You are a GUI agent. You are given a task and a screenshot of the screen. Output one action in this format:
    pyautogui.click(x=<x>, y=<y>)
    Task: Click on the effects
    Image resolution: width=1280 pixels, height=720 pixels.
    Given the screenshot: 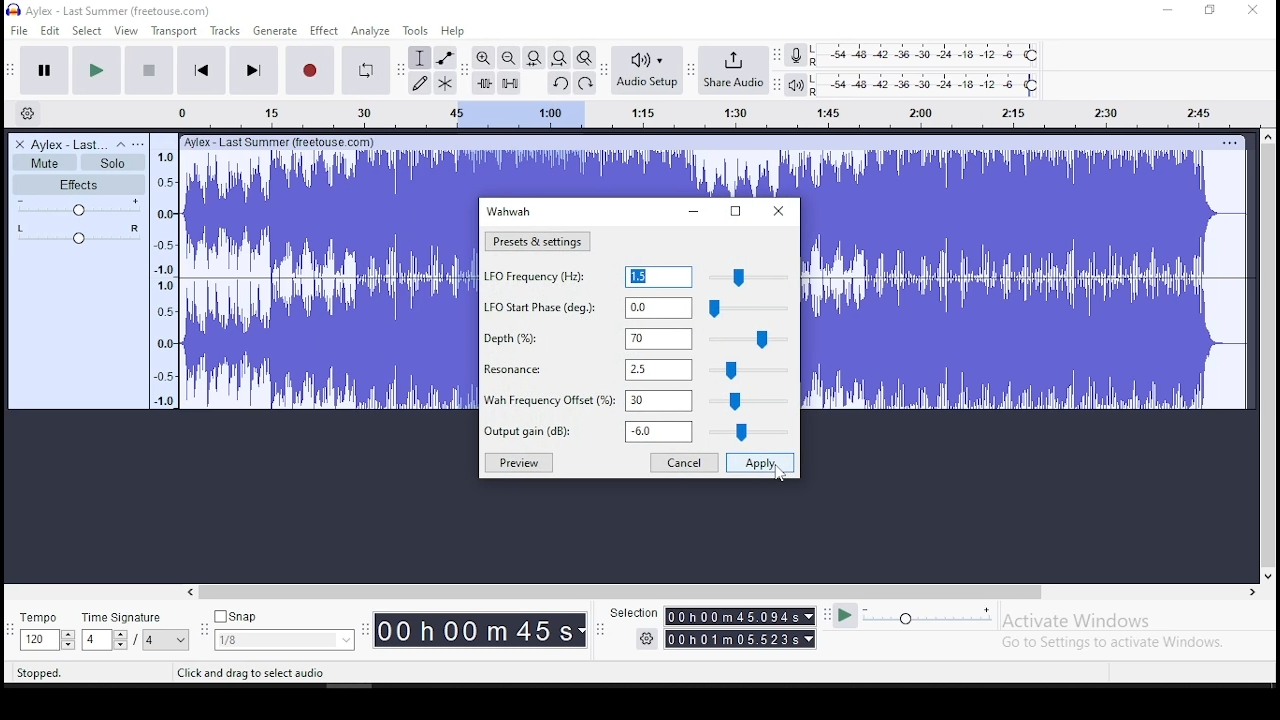 What is the action you would take?
    pyautogui.click(x=80, y=184)
    